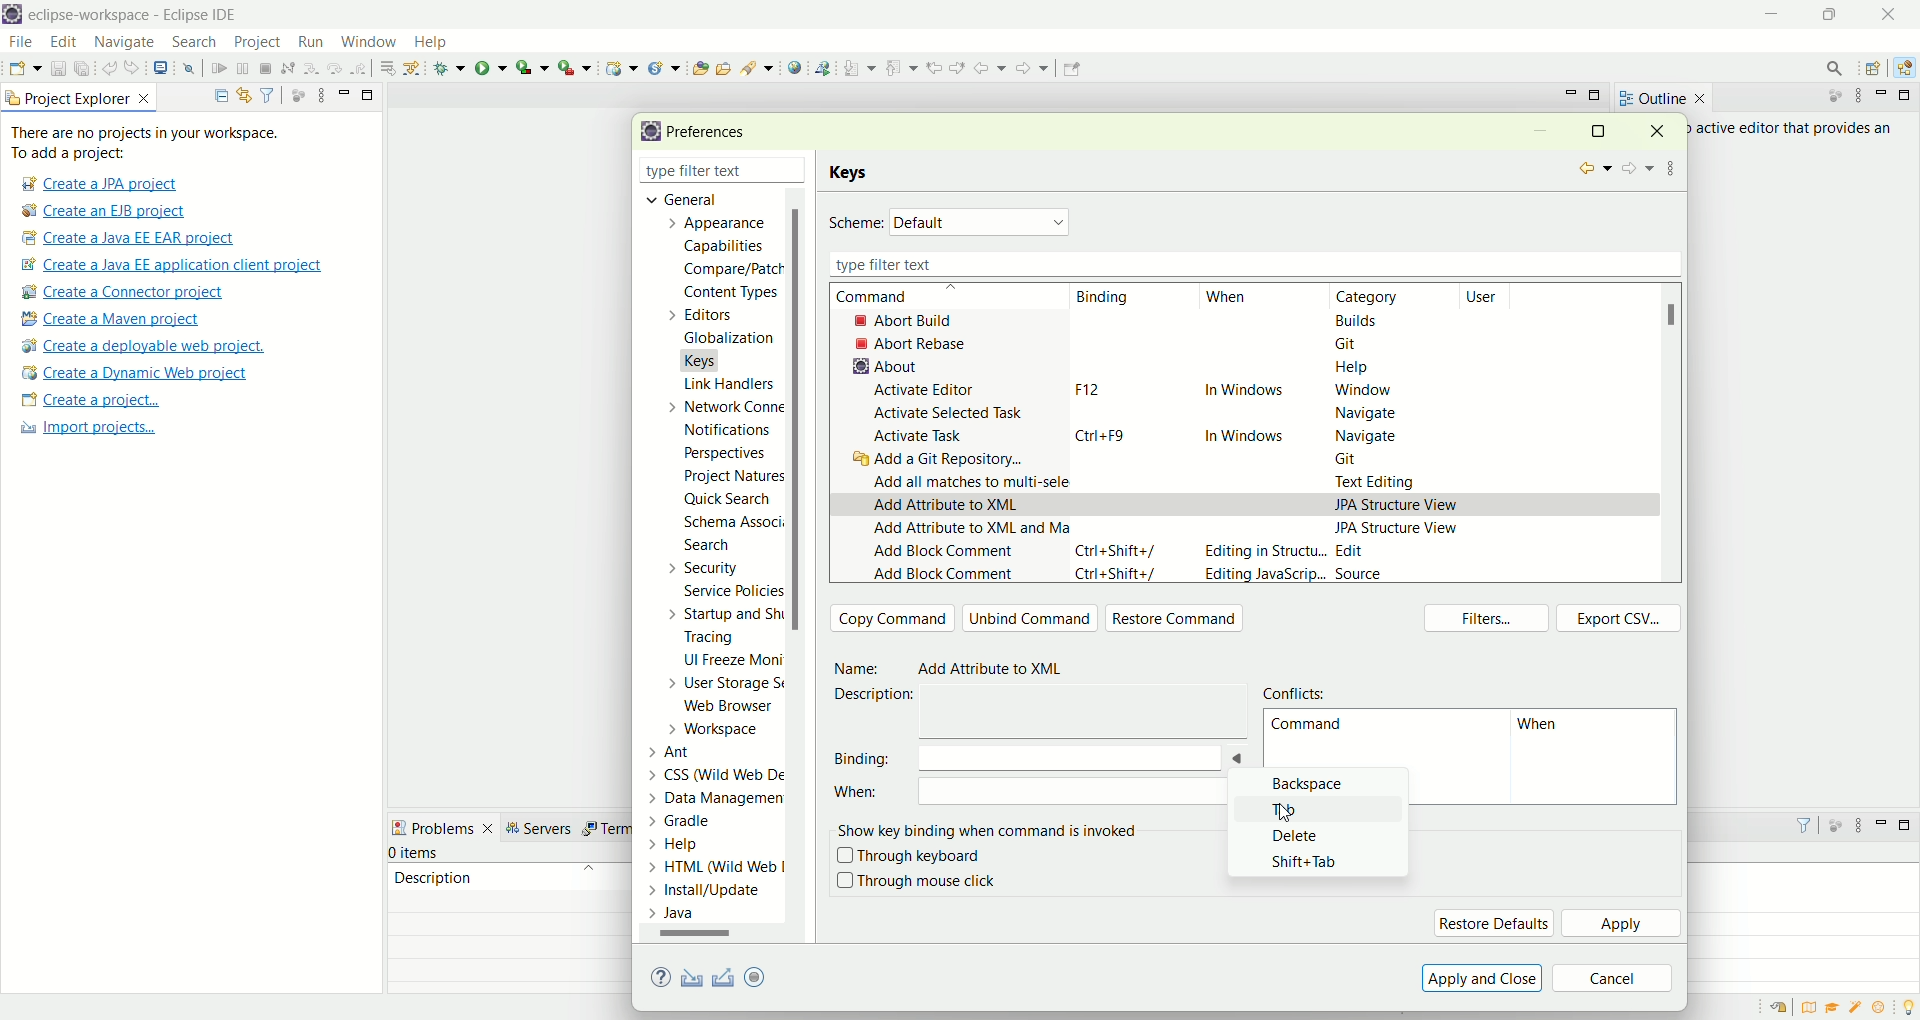 The height and width of the screenshot is (1020, 1920). I want to click on restore welcome, so click(1783, 1008).